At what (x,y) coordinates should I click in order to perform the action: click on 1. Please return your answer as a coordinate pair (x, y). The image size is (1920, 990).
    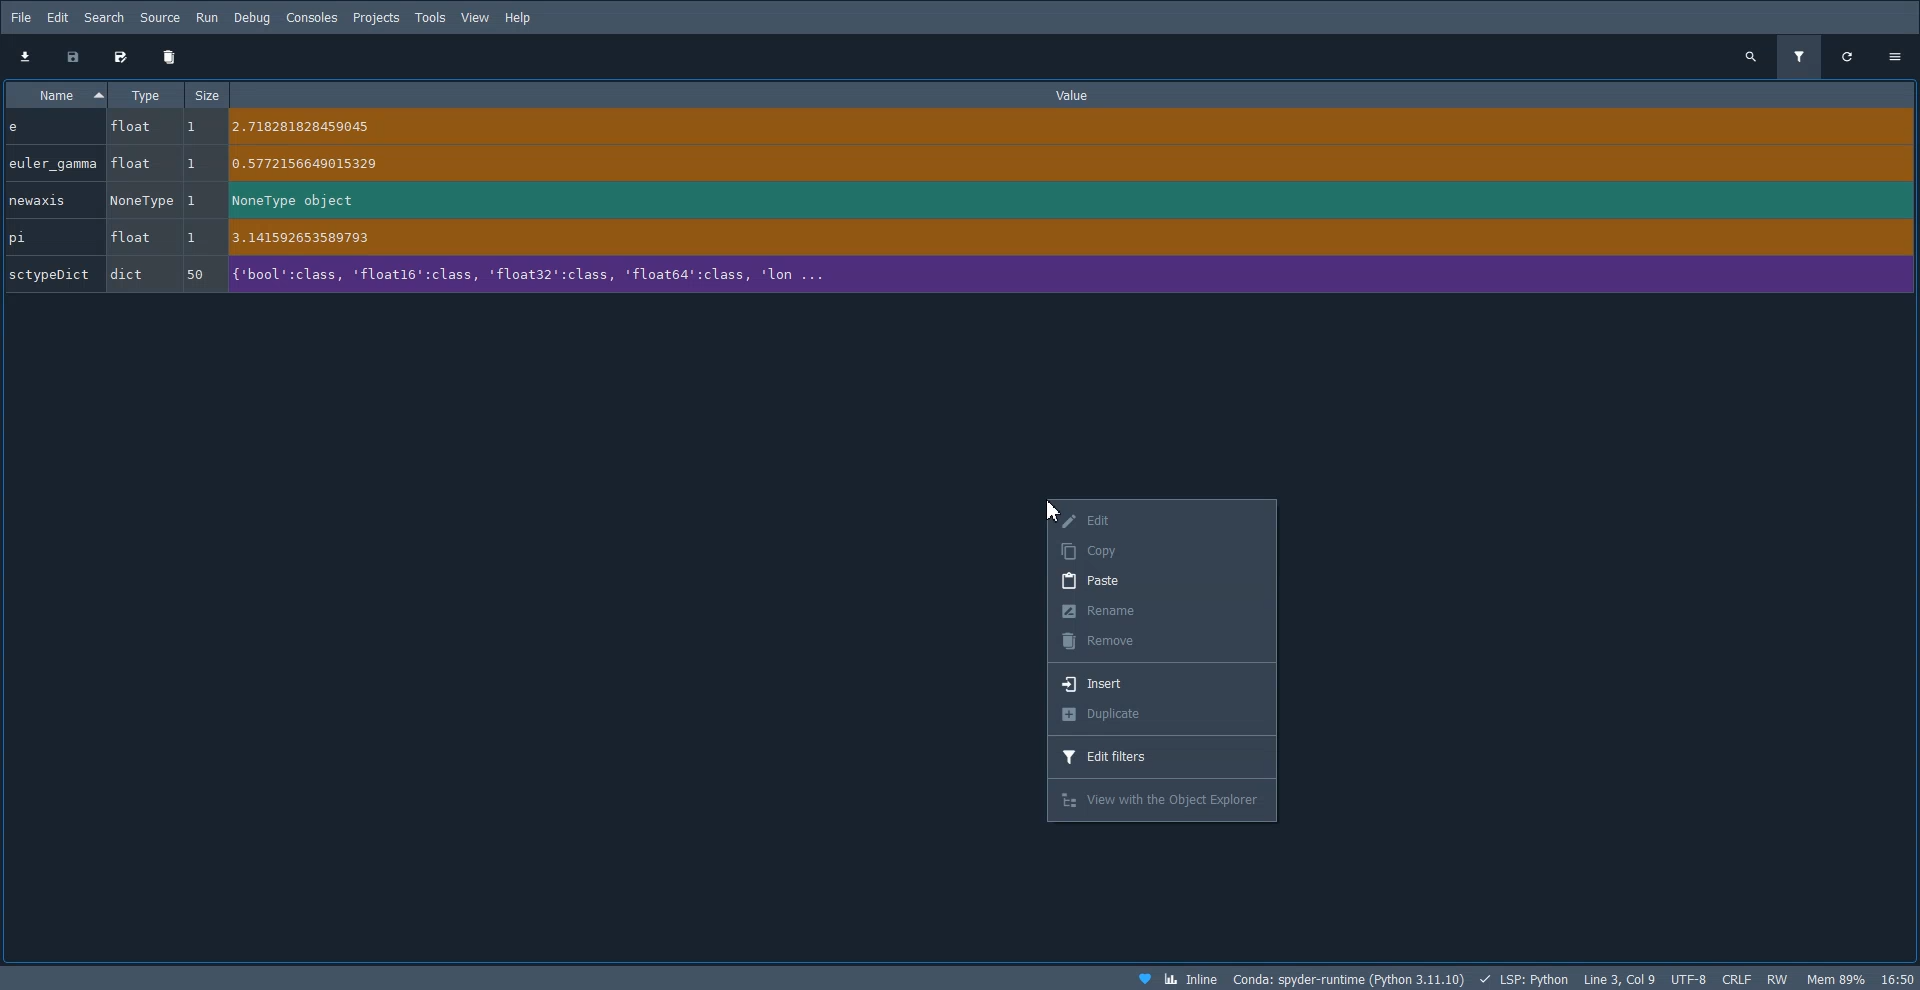
    Looking at the image, I should click on (191, 238).